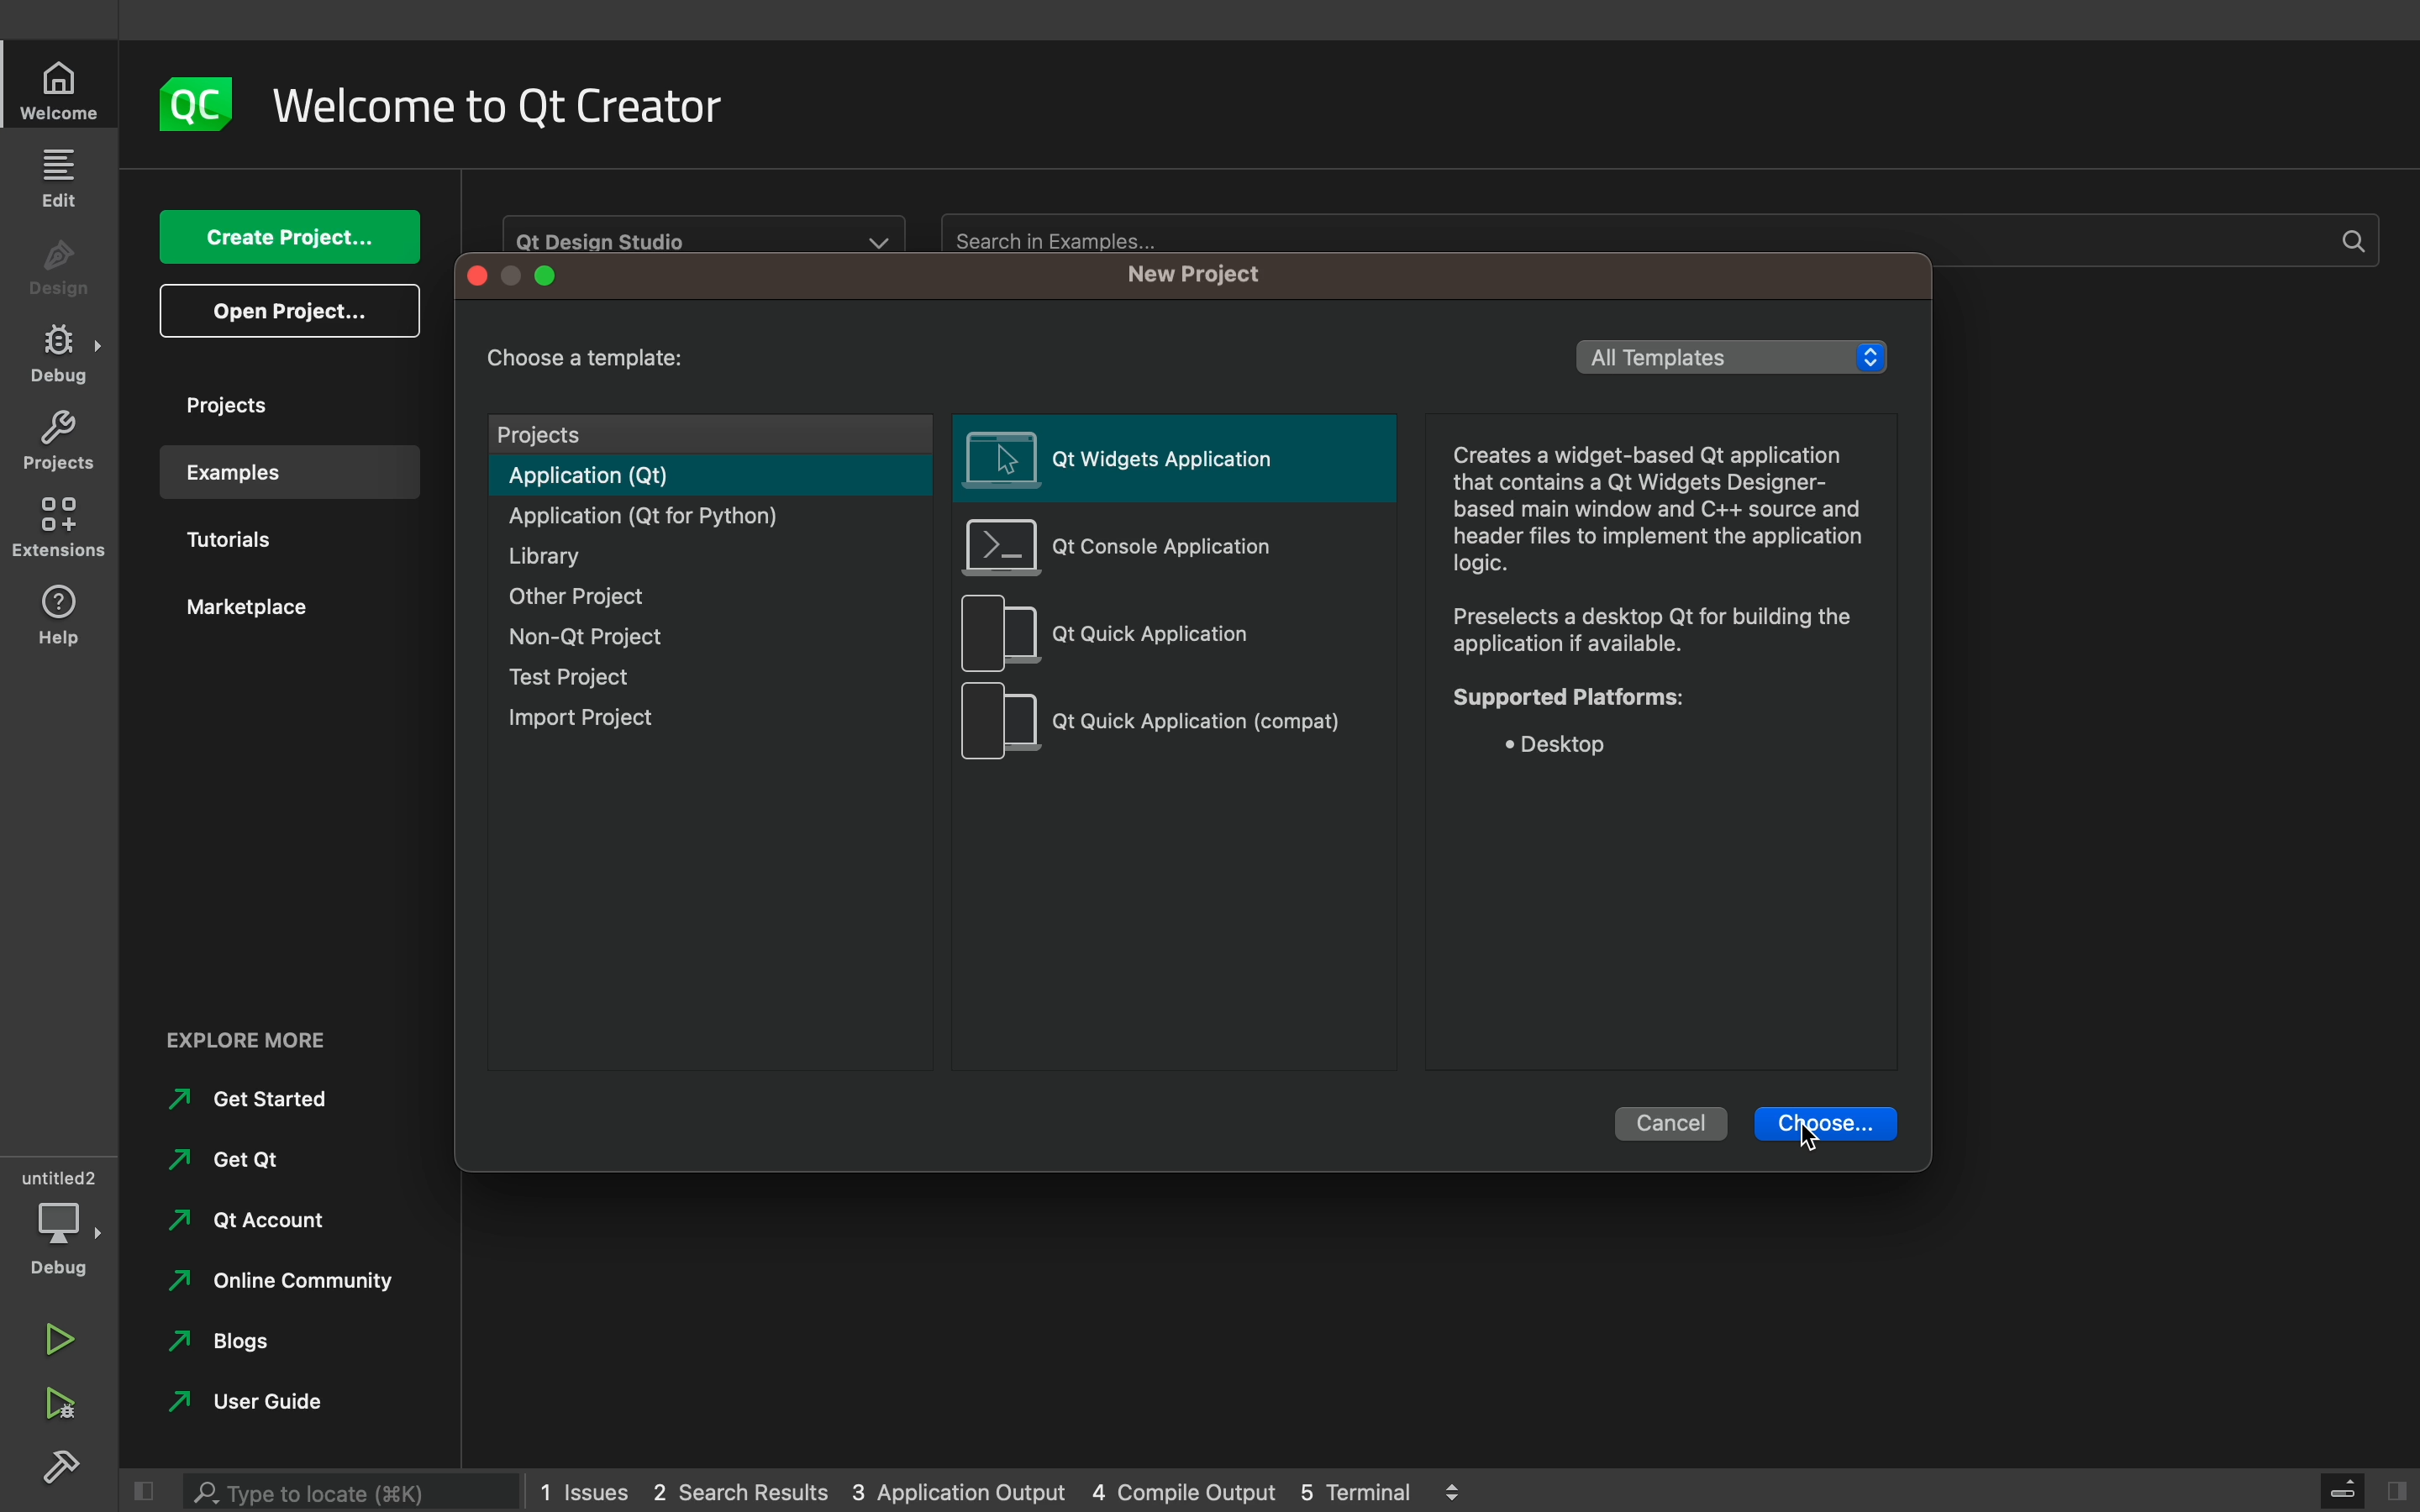 This screenshot has height=1512, width=2420. I want to click on projects, so click(713, 433).